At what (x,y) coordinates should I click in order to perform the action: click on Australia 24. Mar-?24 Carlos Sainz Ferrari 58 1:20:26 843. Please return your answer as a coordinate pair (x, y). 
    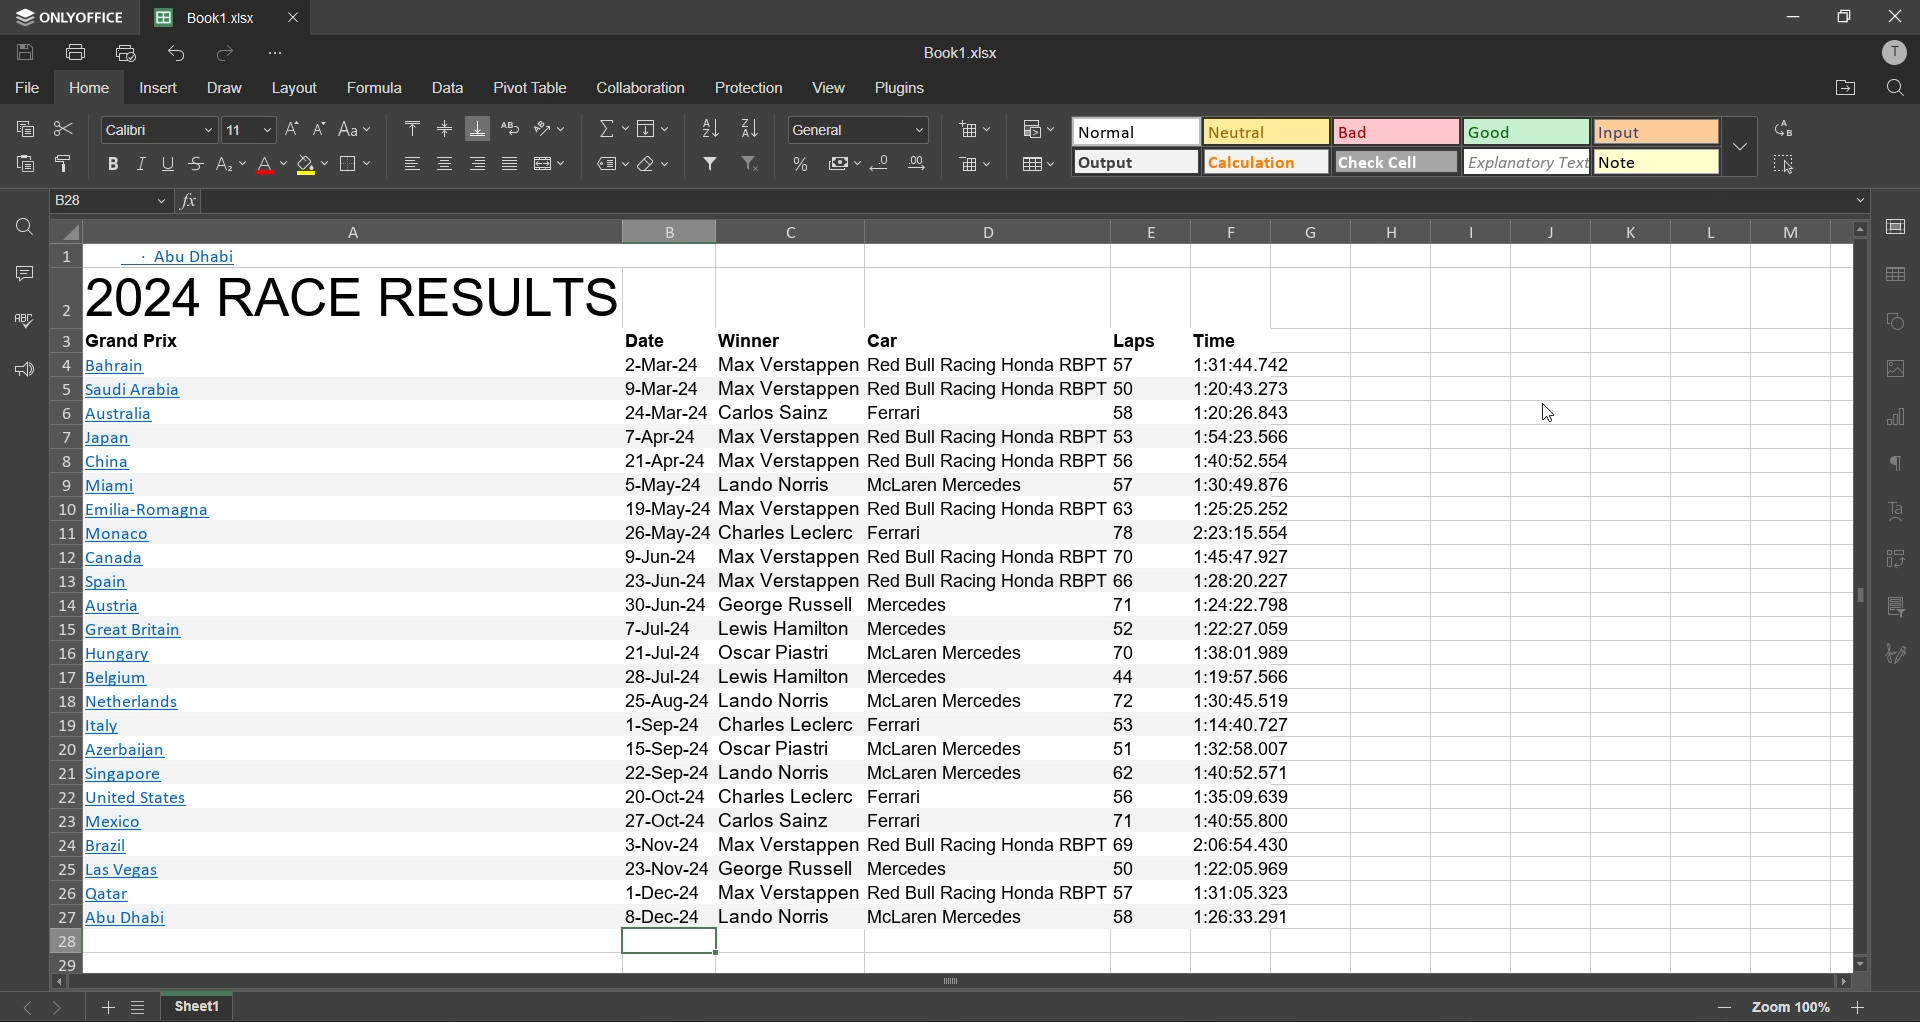
    Looking at the image, I should click on (689, 415).